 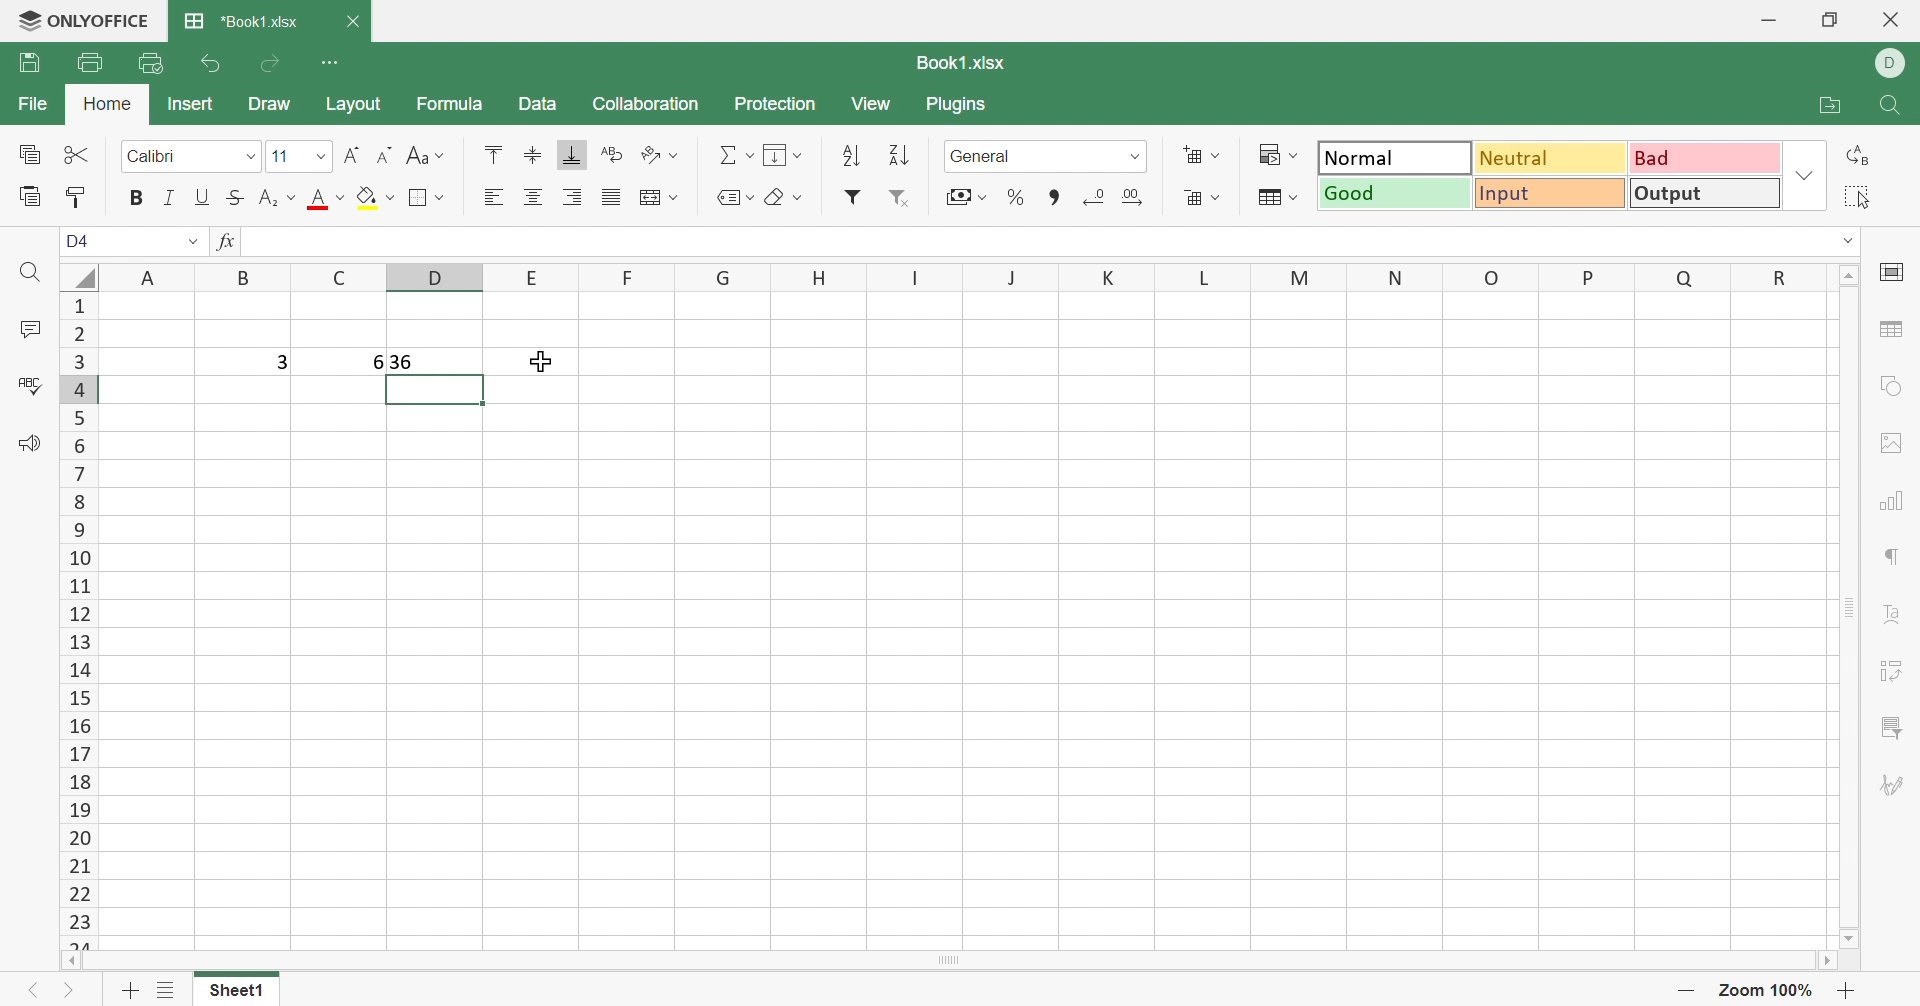 I want to click on Comments, so click(x=31, y=330).